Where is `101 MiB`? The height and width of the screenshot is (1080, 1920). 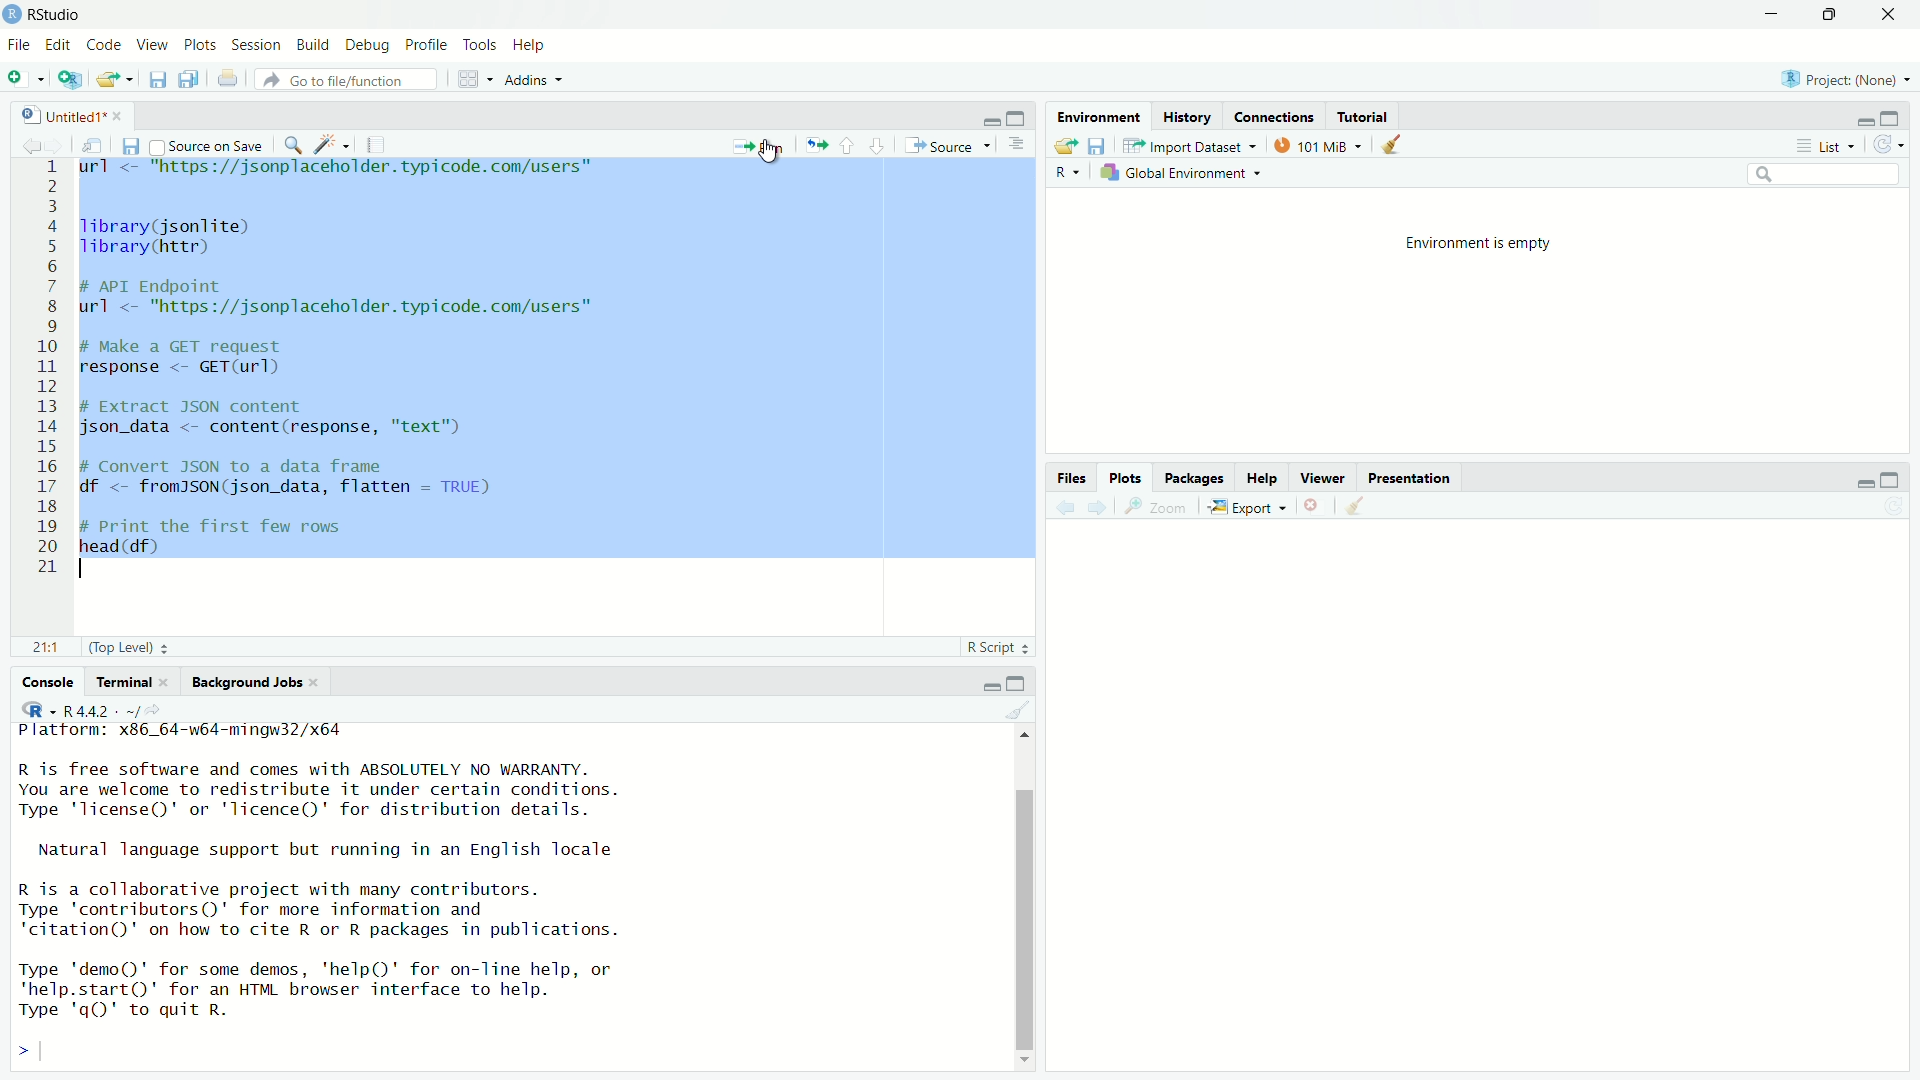 101 MiB is located at coordinates (1320, 147).